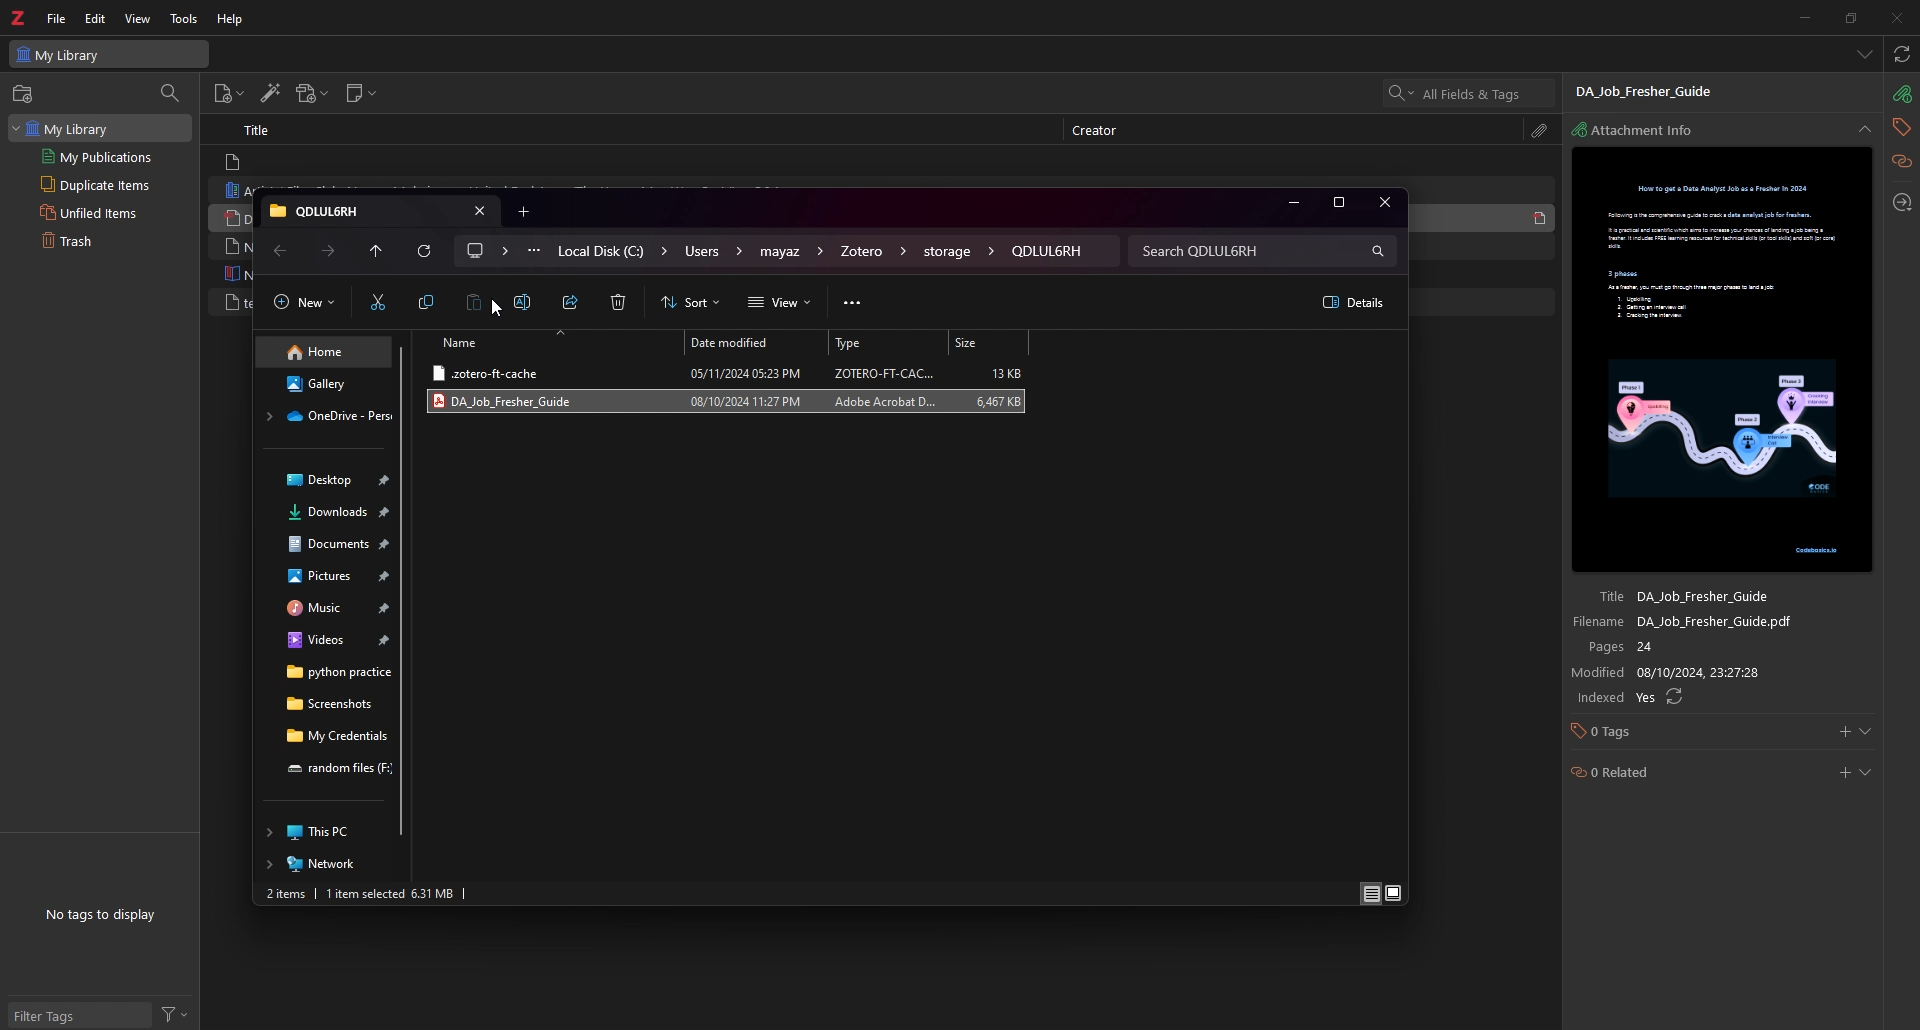 The width and height of the screenshot is (1920, 1030). Describe the element at coordinates (362, 93) in the screenshot. I see `new note` at that location.